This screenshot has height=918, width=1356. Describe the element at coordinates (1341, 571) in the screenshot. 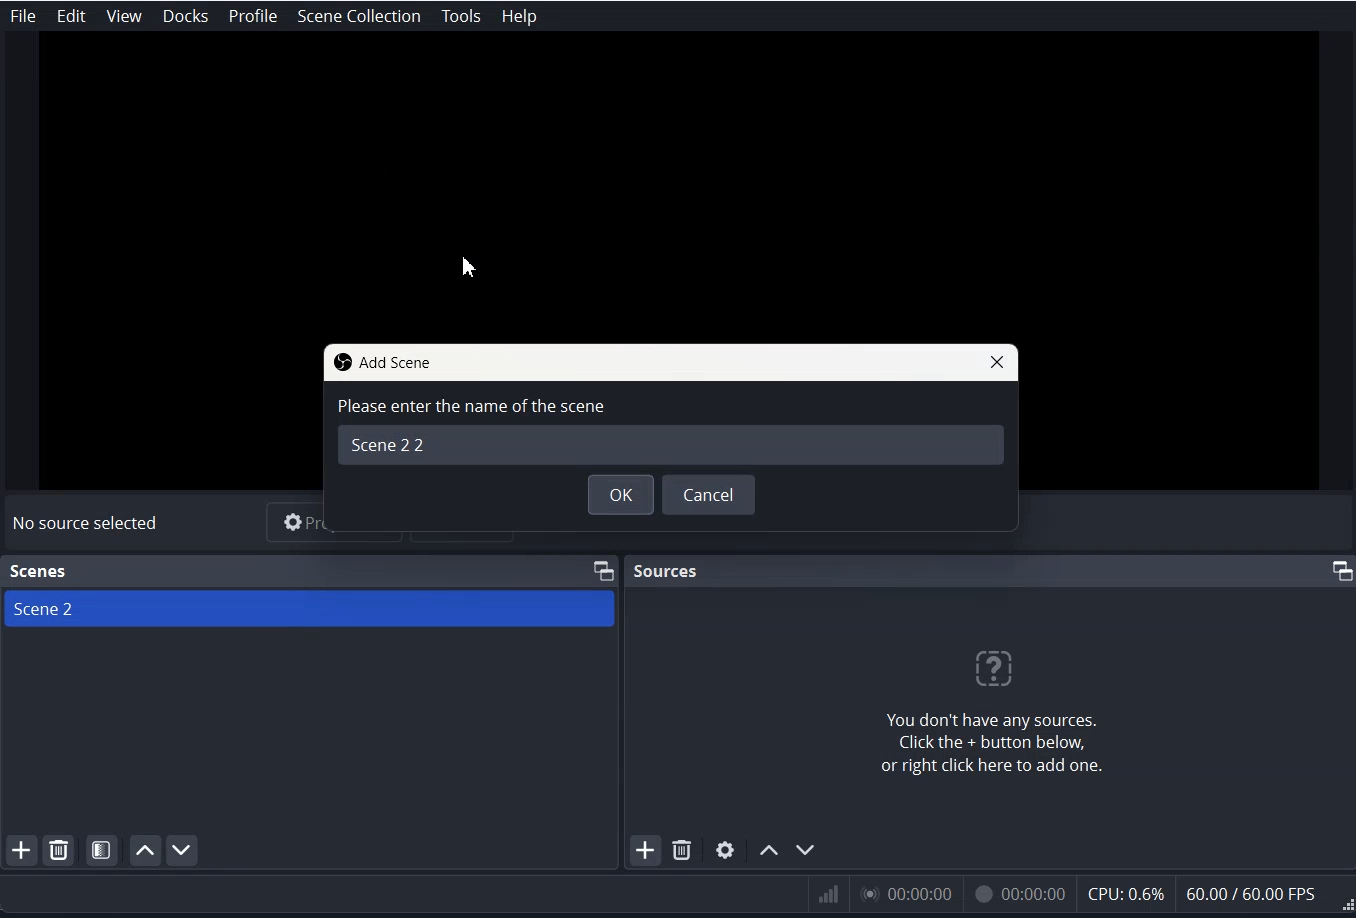

I see `Maximize` at that location.